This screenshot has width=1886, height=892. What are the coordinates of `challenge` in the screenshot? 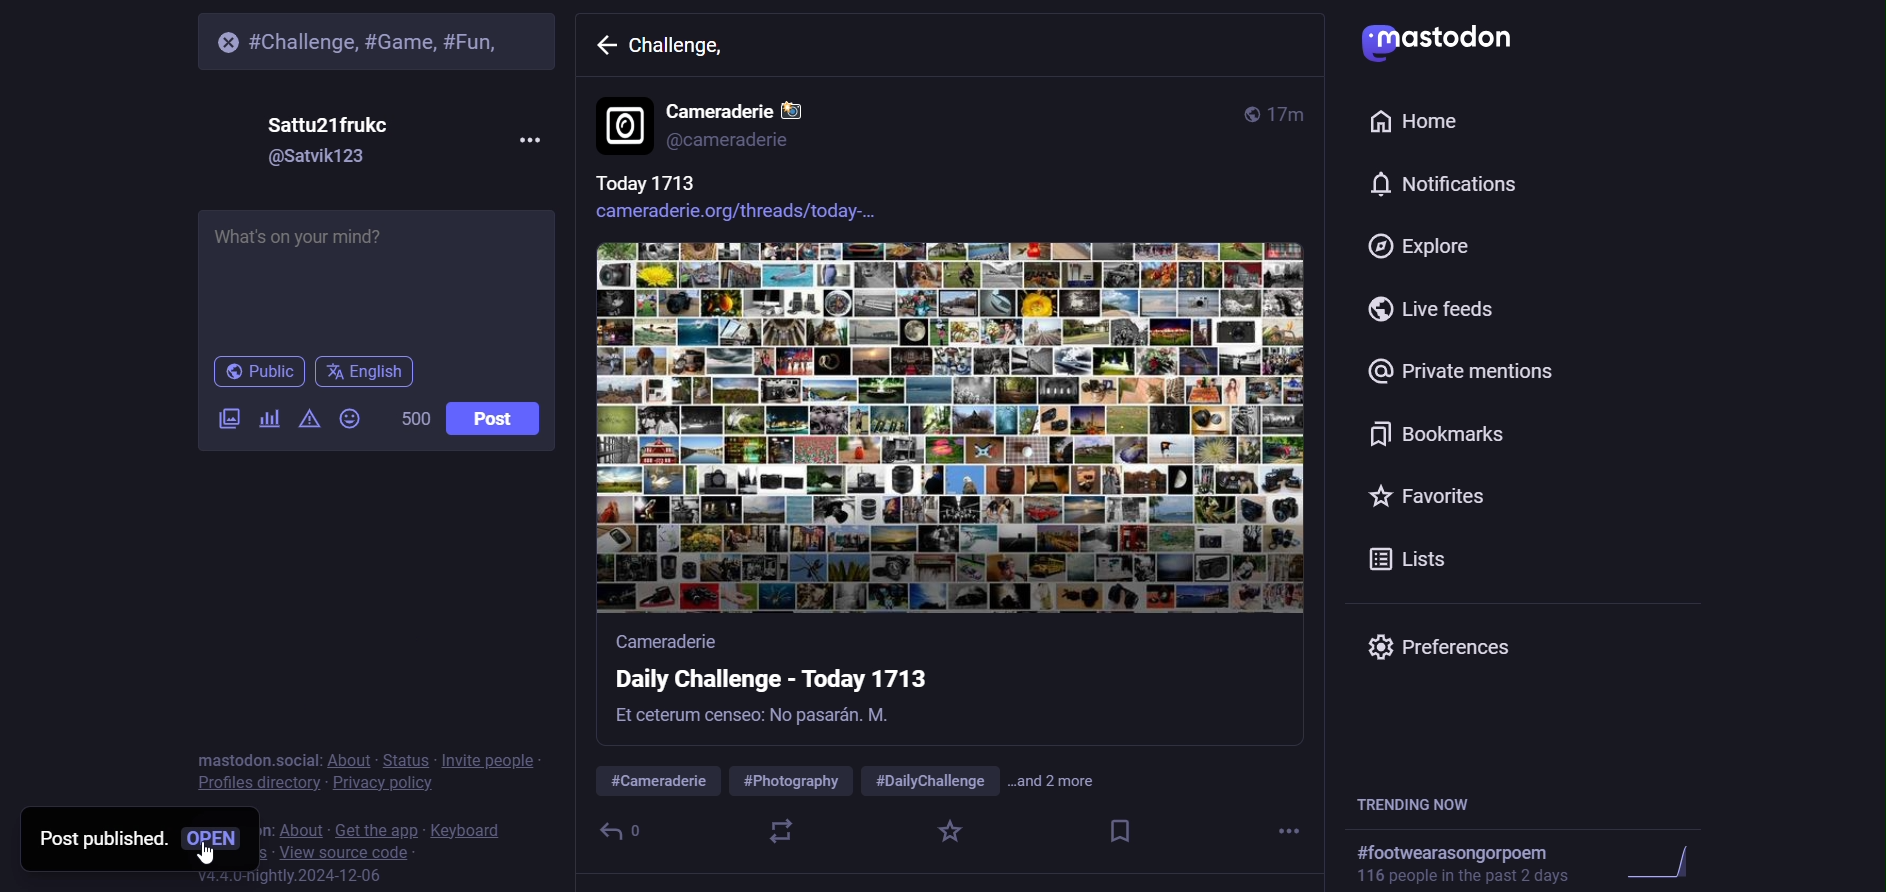 It's located at (686, 53).